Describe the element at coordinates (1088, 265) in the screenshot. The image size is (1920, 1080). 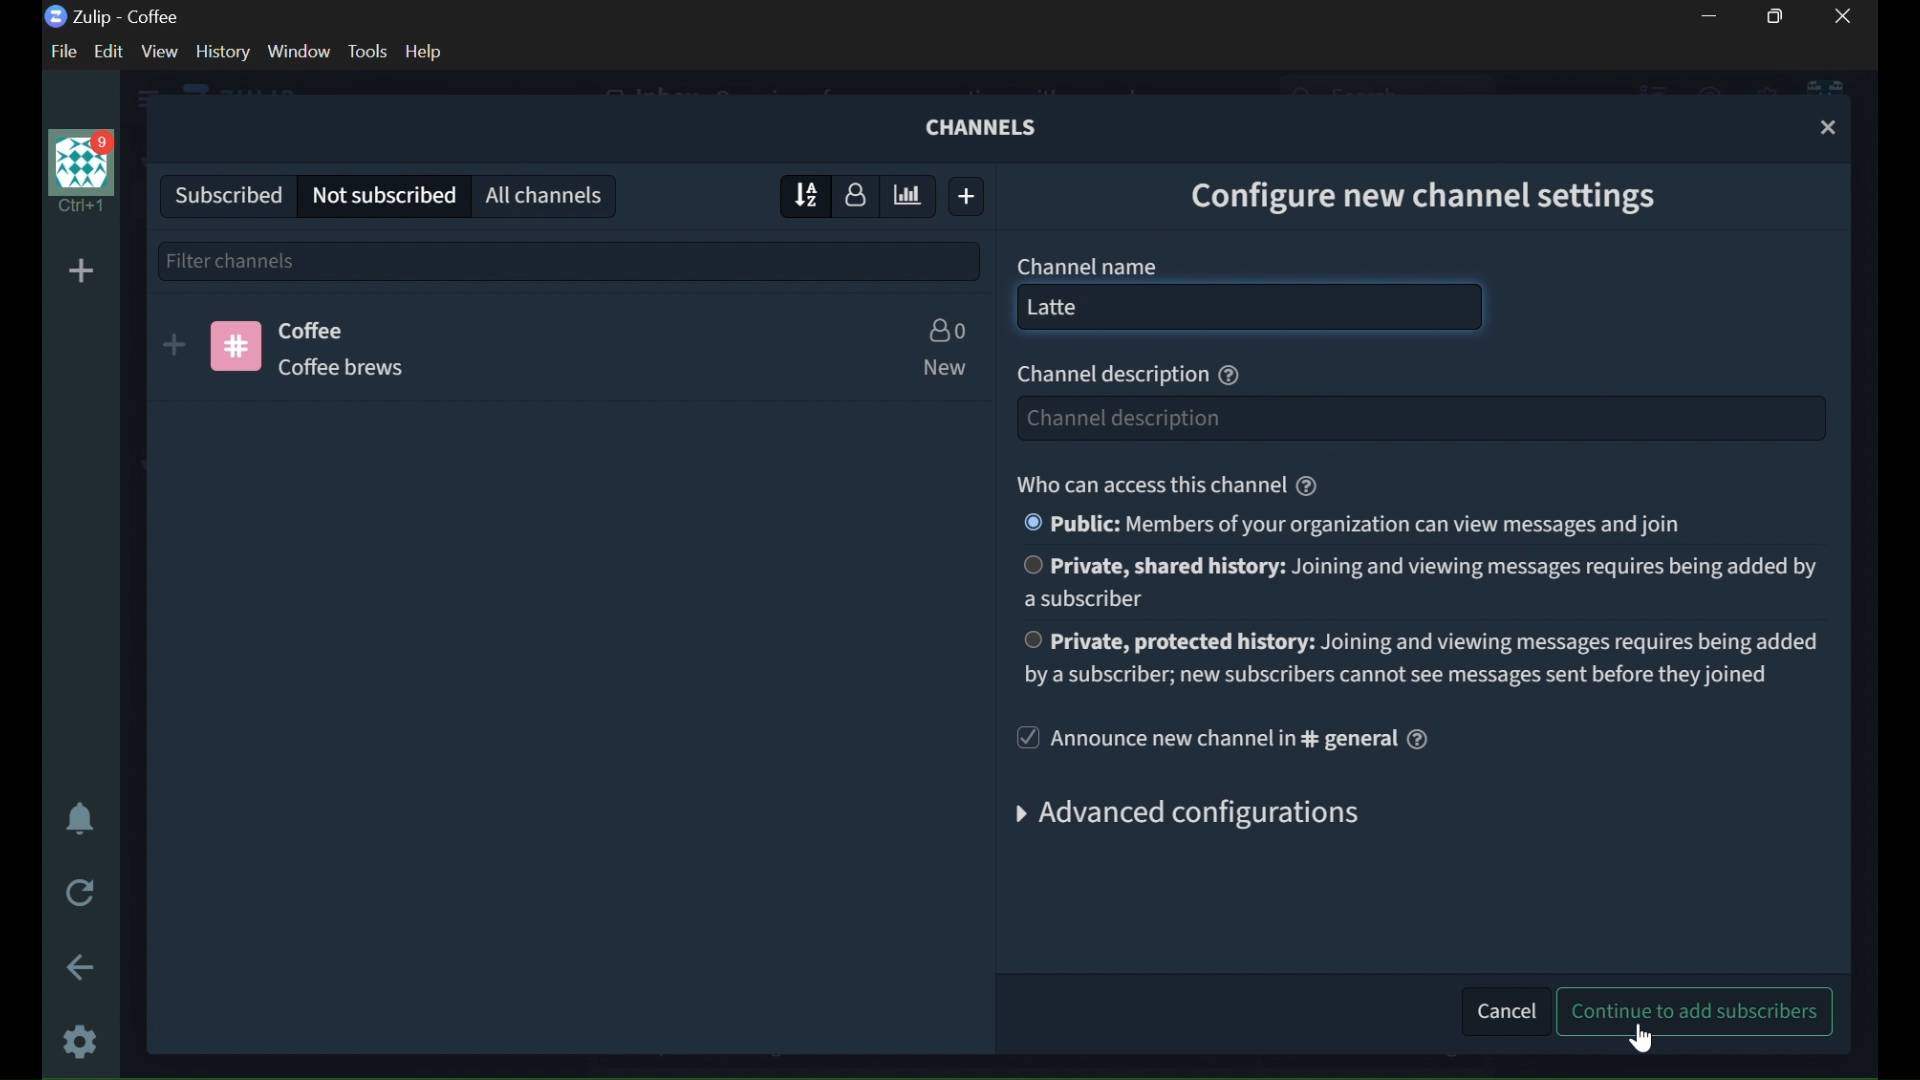
I see `CHANNEL NAME` at that location.